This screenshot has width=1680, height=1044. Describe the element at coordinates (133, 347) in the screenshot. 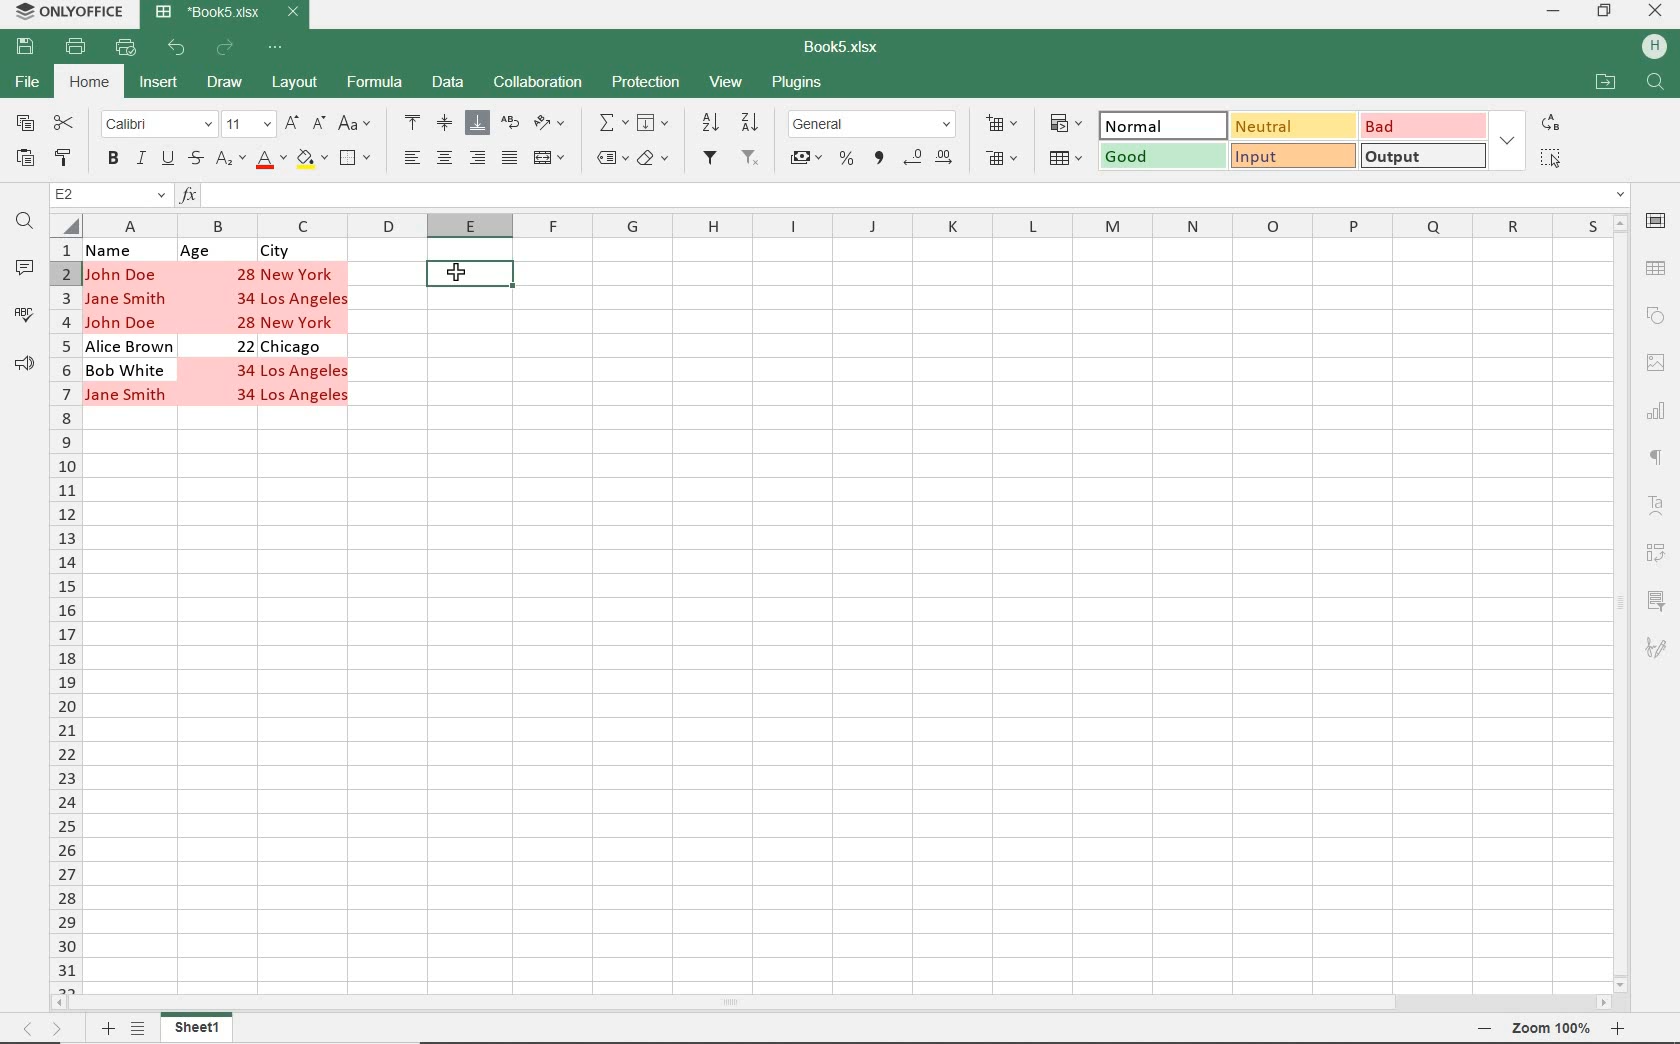

I see `Alice Brown` at that location.